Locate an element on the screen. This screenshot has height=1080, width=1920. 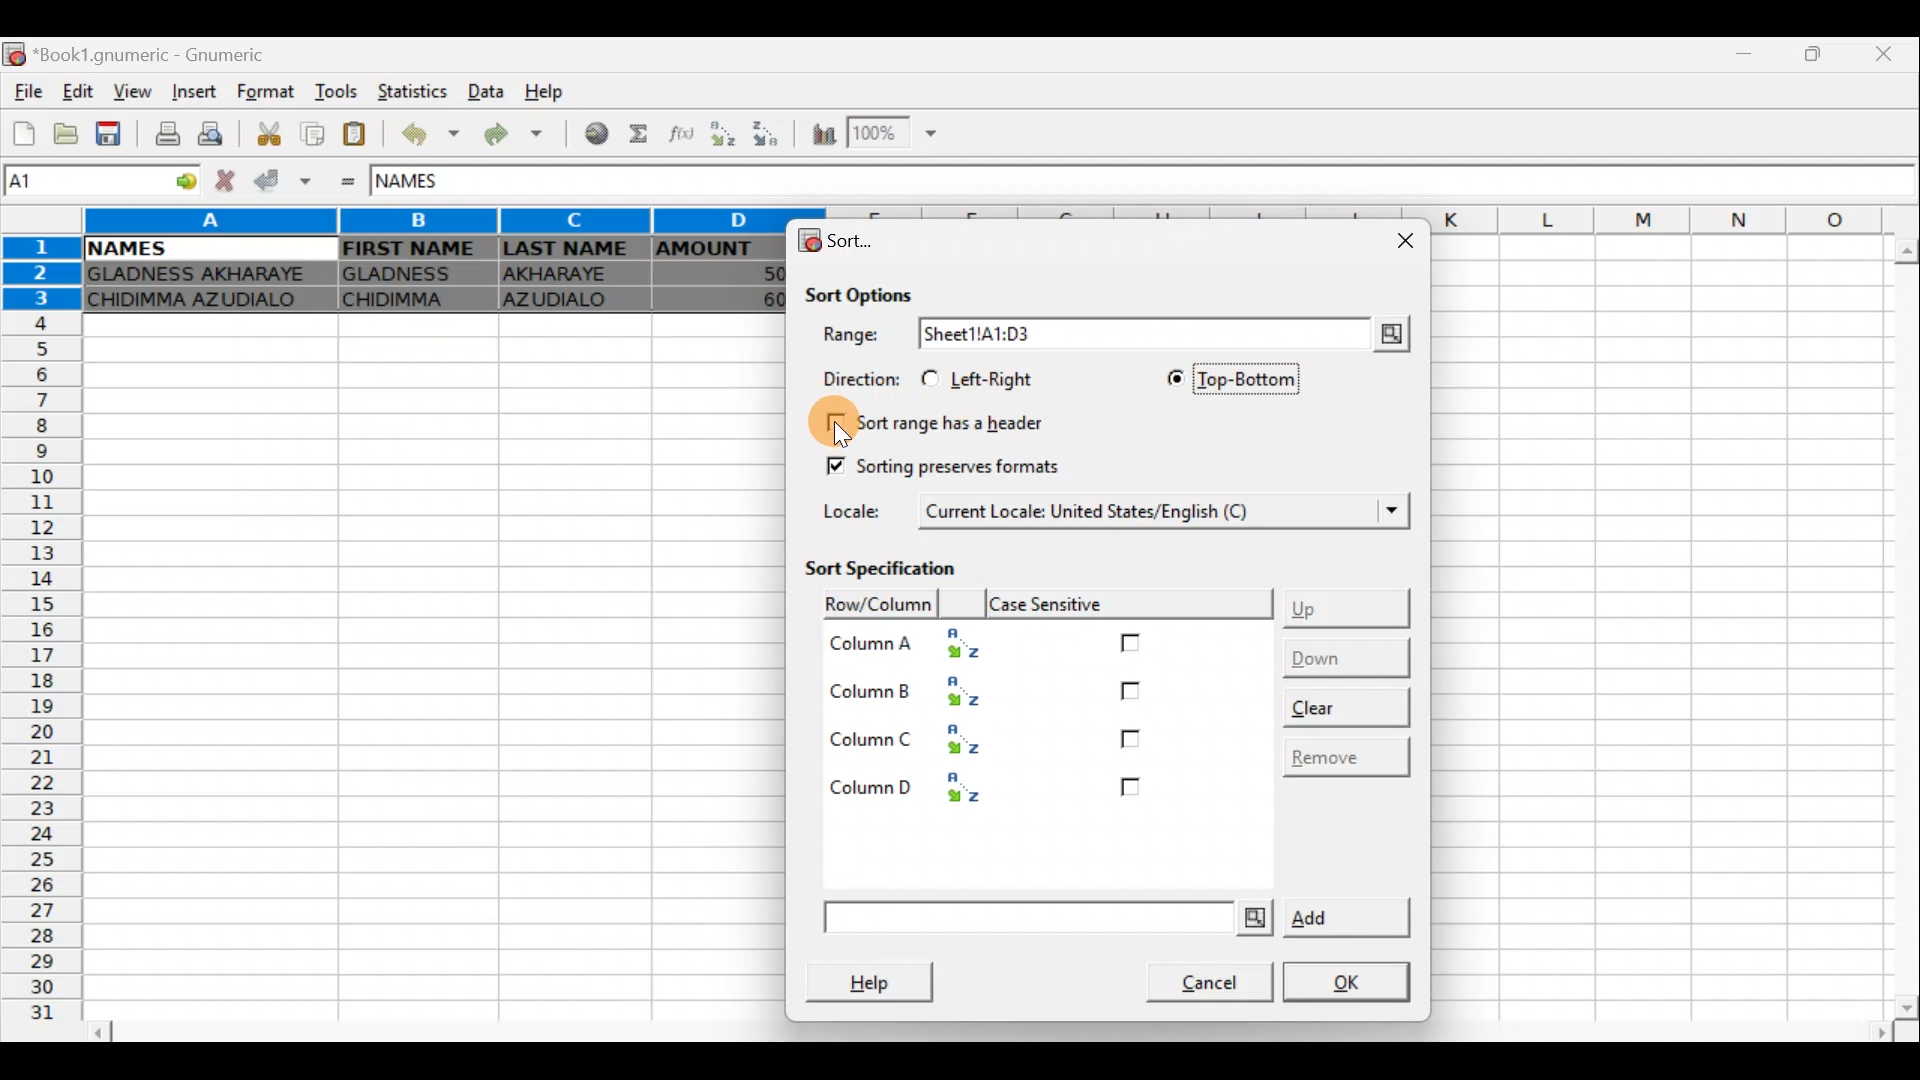
NAMES is located at coordinates (427, 183).